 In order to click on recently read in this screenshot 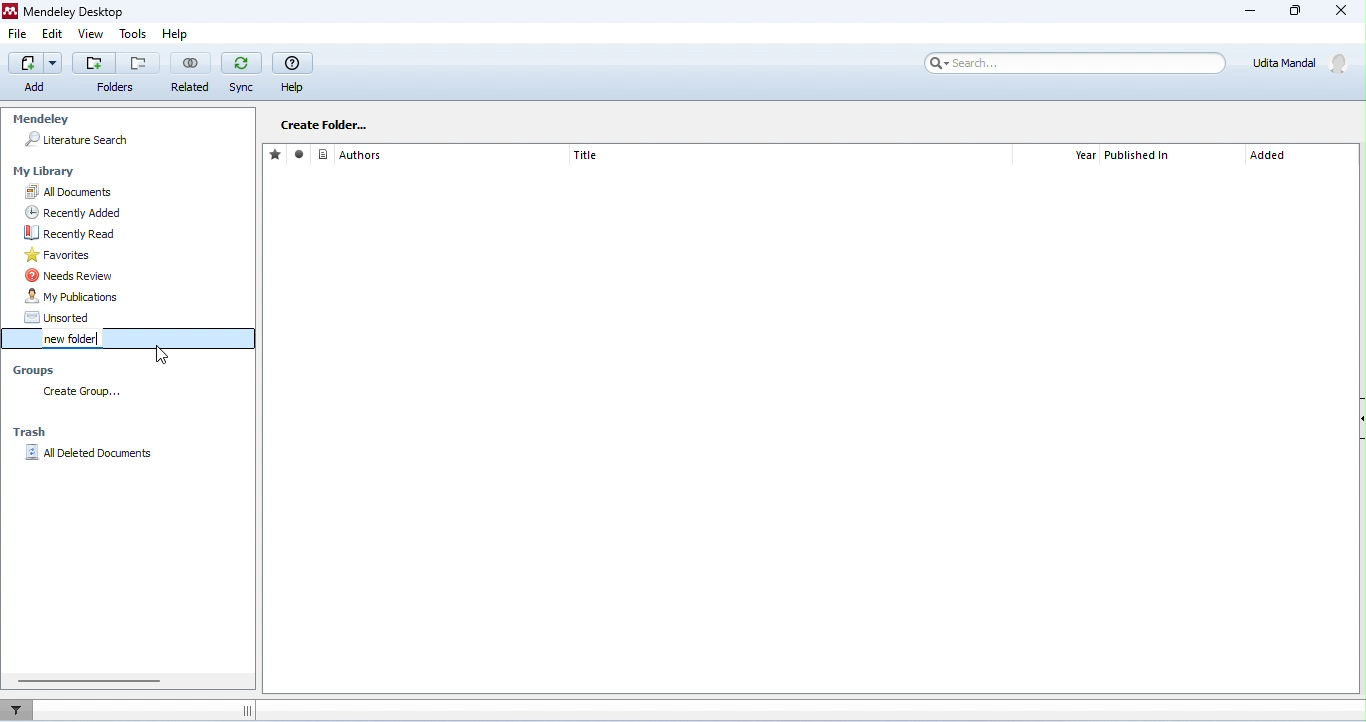, I will do `click(138, 233)`.